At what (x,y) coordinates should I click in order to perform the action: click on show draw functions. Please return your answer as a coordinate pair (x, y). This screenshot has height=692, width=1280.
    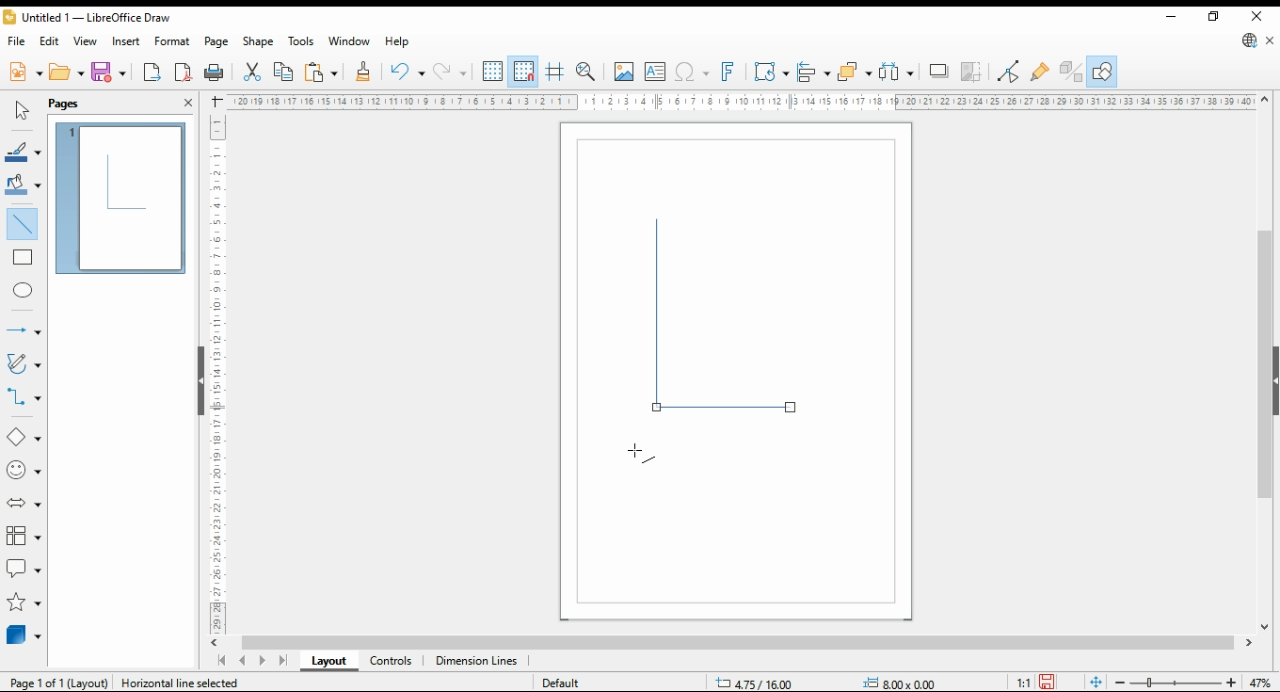
    Looking at the image, I should click on (1102, 72).